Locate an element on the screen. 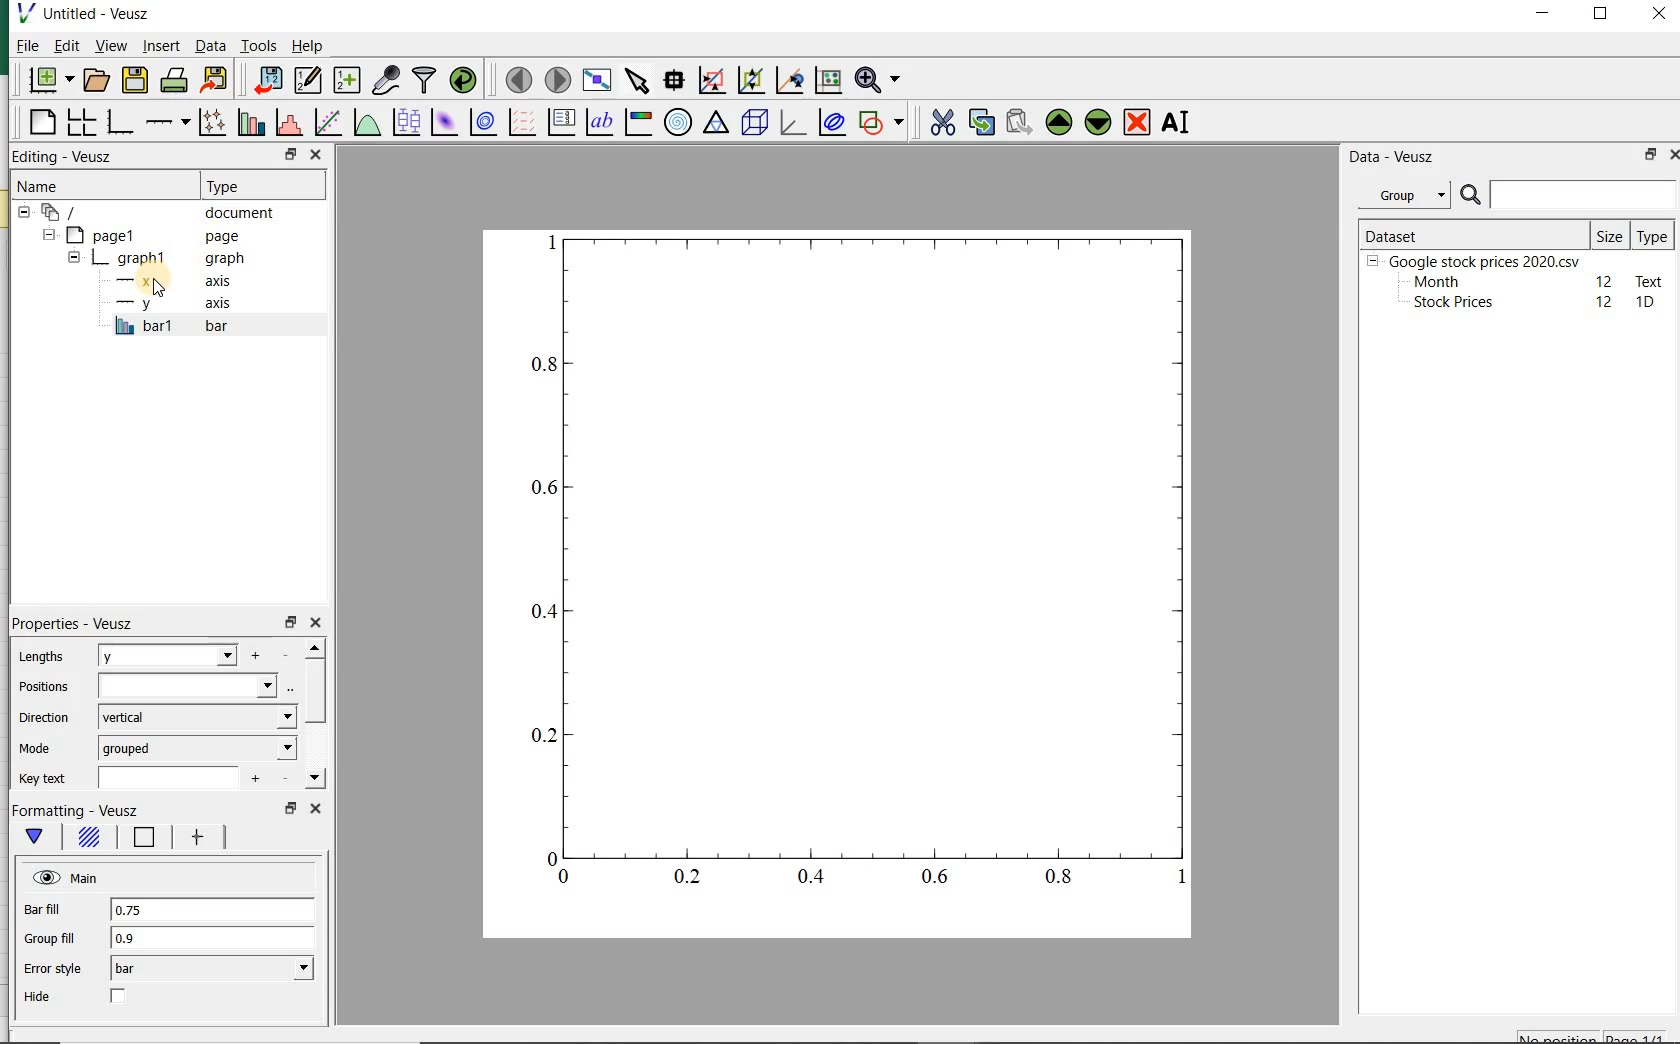  restore is located at coordinates (290, 621).